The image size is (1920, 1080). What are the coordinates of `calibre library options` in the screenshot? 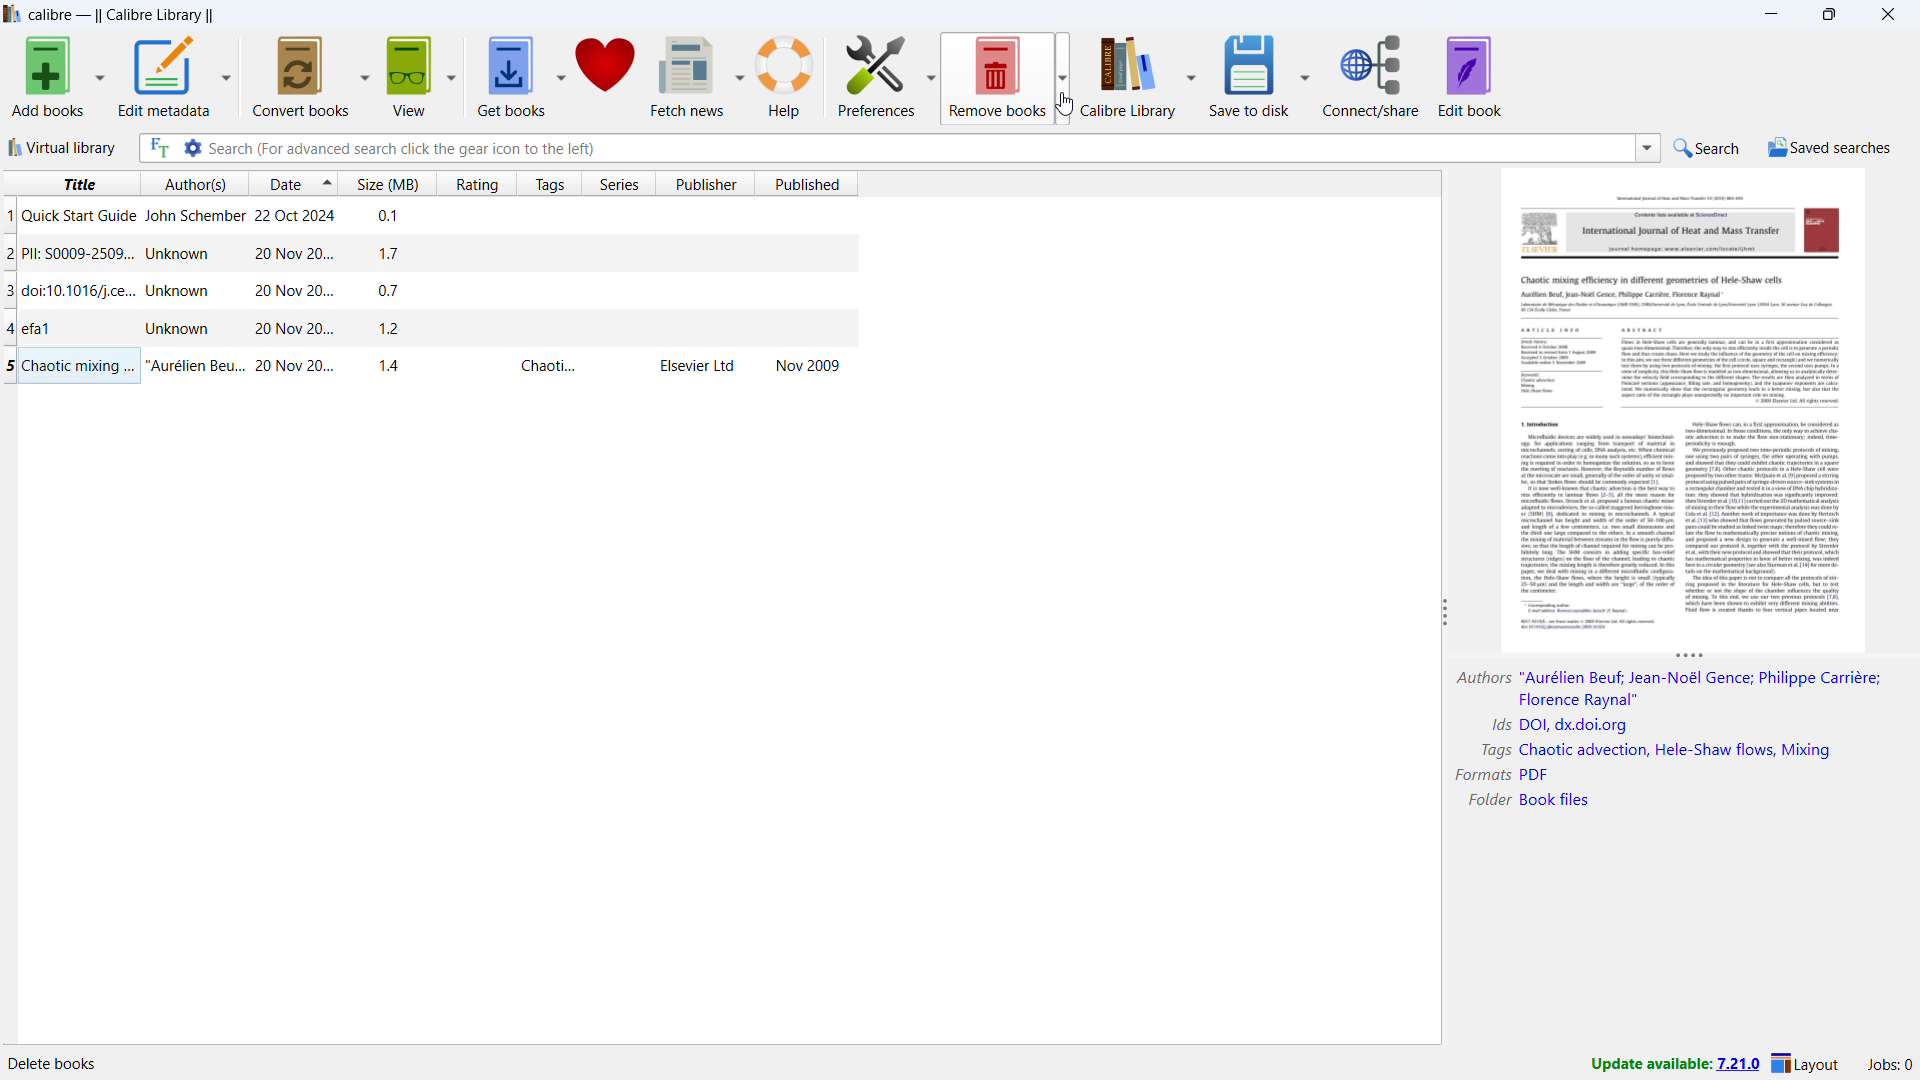 It's located at (1192, 73).